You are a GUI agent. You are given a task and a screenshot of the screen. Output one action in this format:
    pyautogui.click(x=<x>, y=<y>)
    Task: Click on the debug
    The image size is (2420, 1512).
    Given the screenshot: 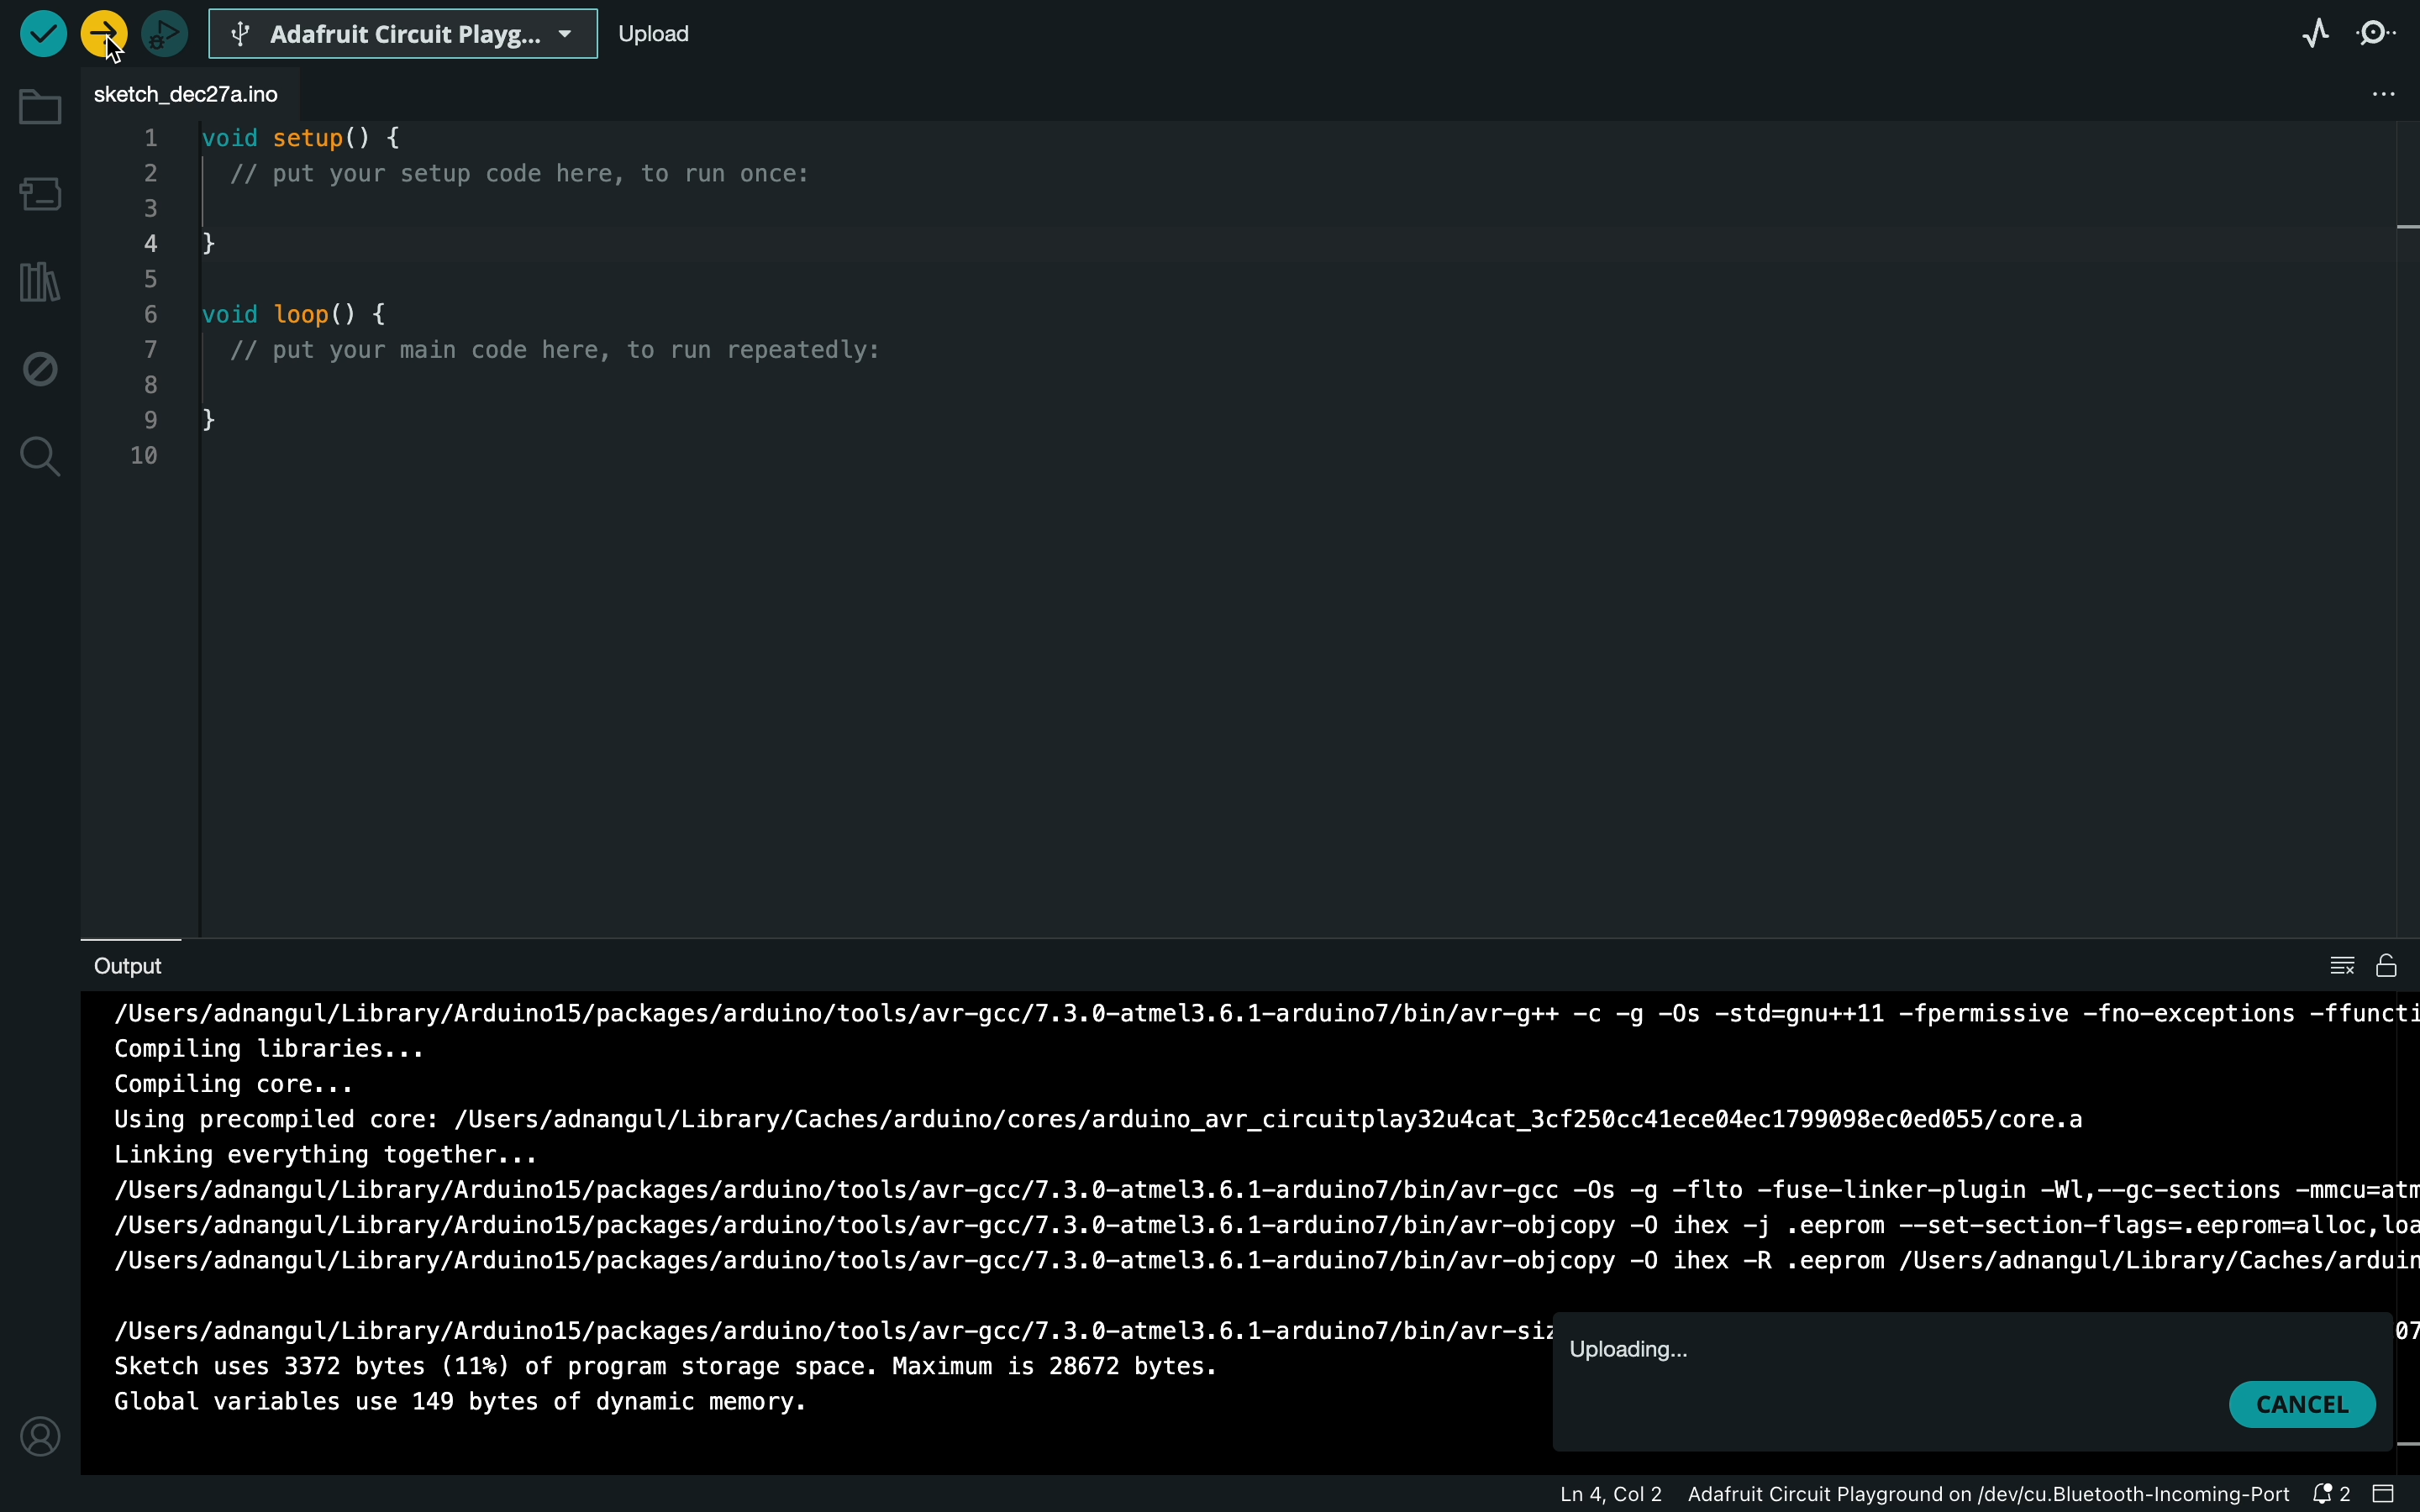 What is the action you would take?
    pyautogui.click(x=41, y=372)
    